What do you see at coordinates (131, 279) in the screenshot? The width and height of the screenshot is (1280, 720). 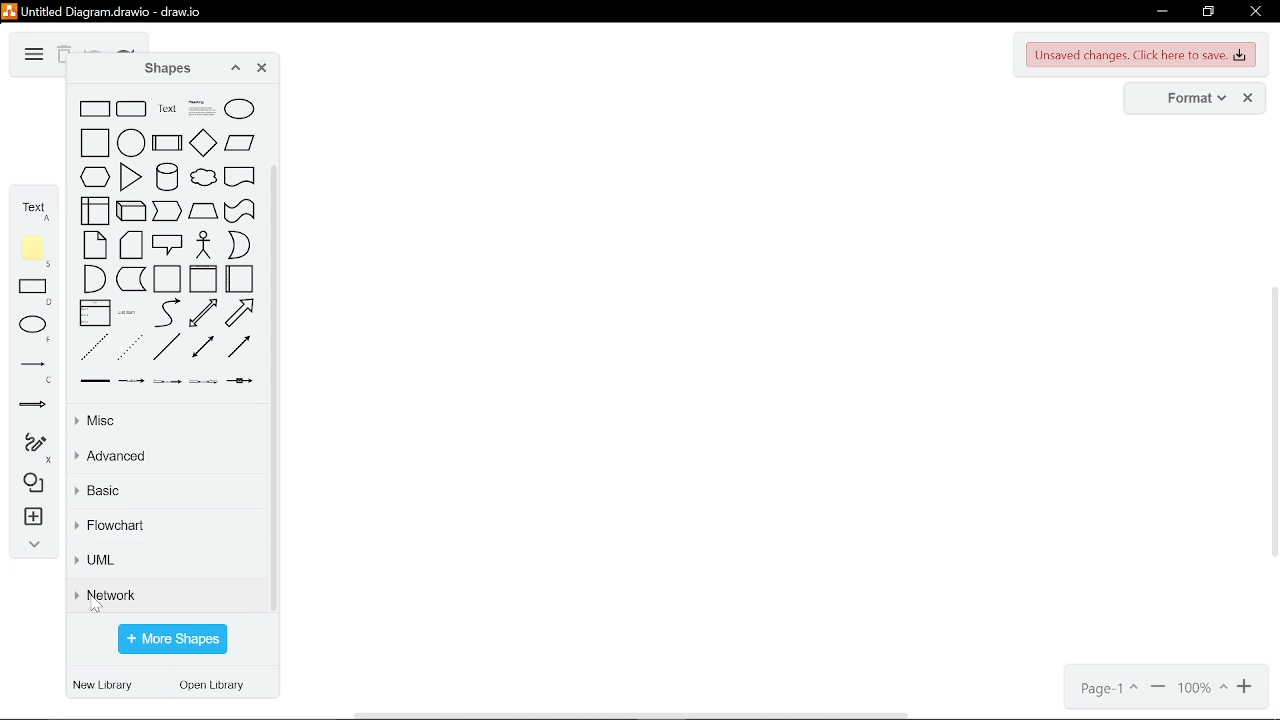 I see `data storage` at bounding box center [131, 279].